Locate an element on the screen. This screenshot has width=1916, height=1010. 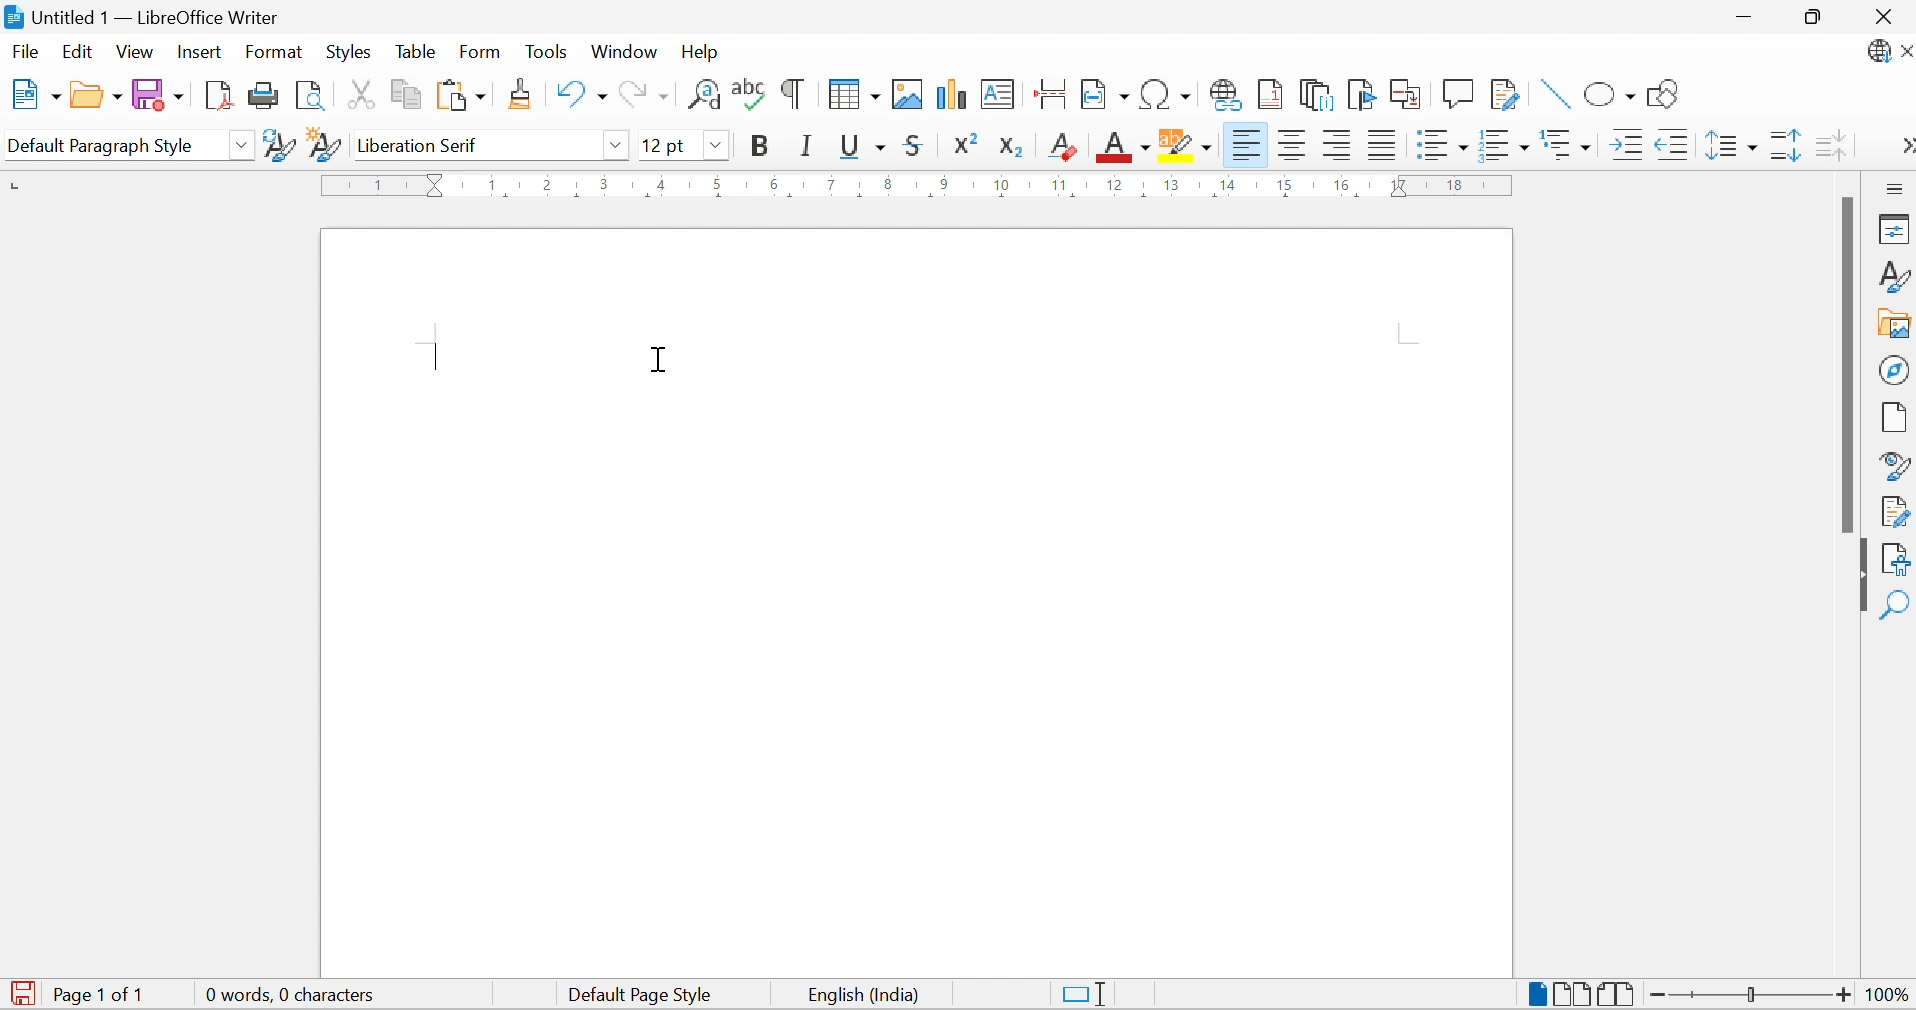
Single-page View is located at coordinates (1536, 991).